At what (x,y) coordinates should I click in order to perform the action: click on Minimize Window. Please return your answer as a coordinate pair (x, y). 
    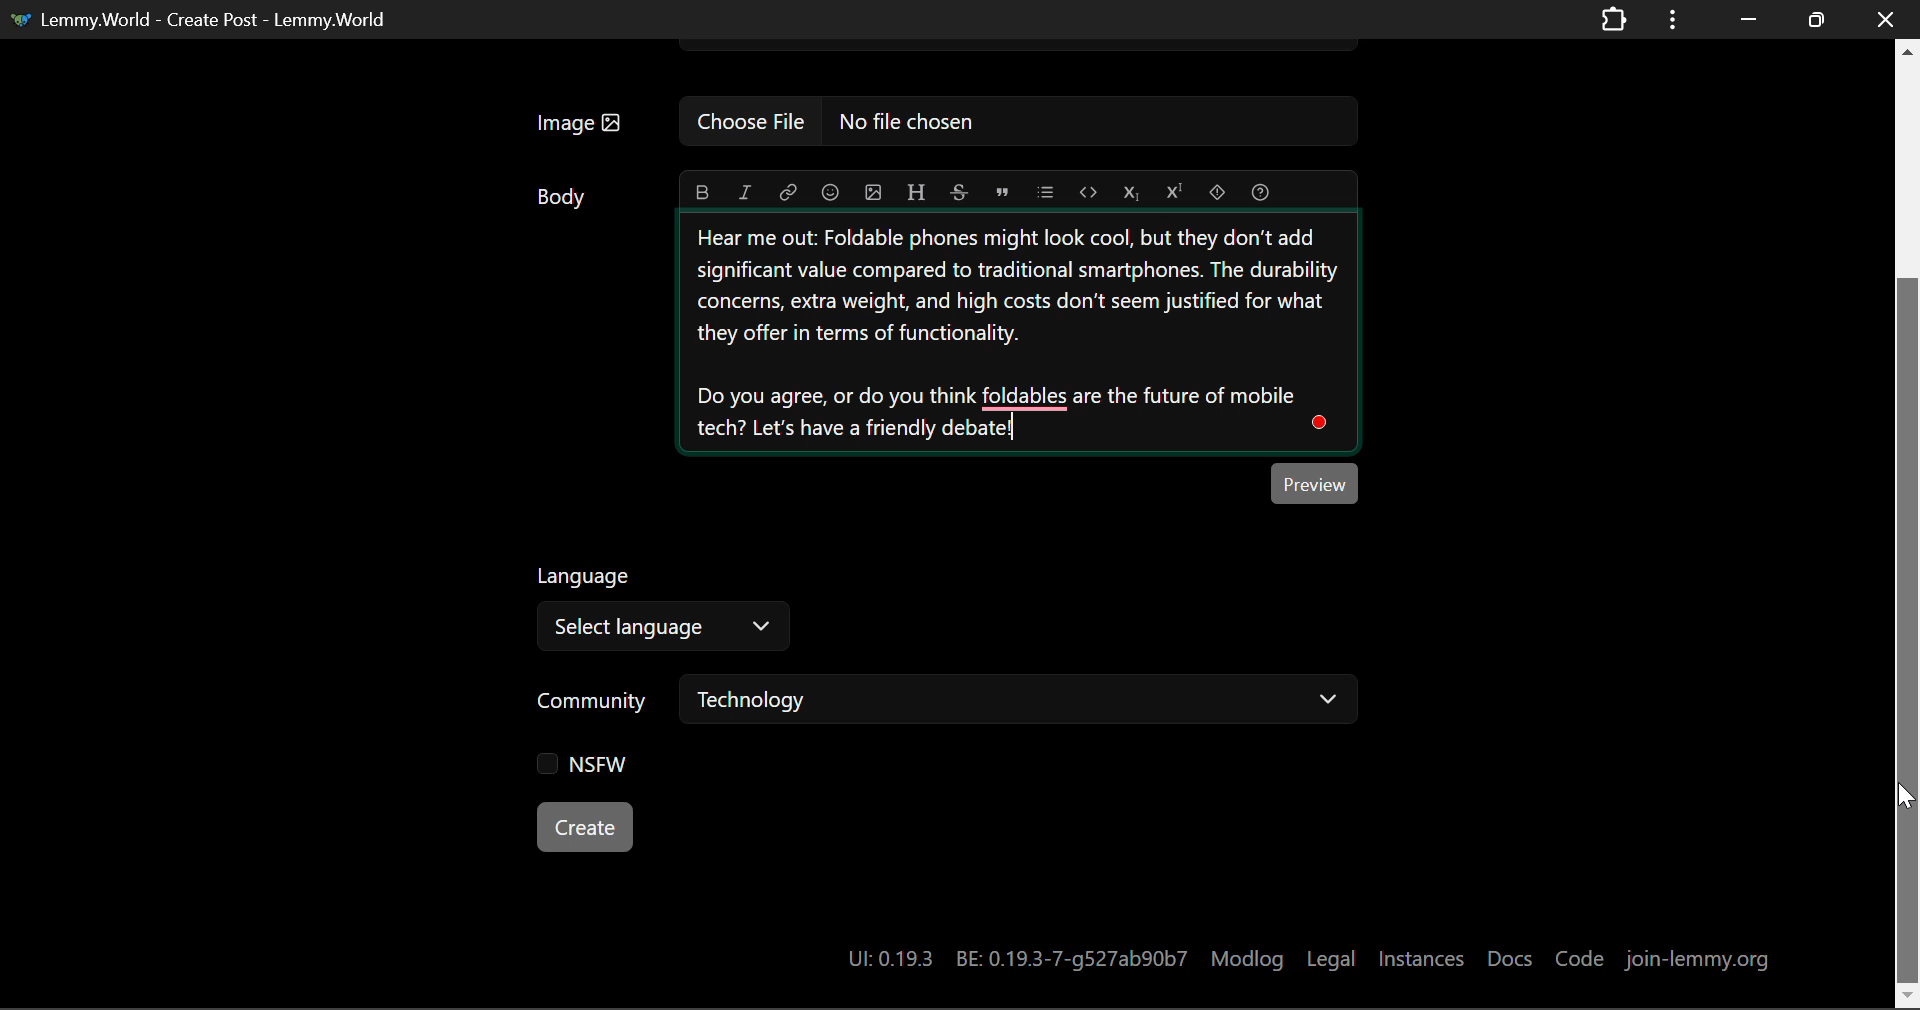
    Looking at the image, I should click on (1819, 19).